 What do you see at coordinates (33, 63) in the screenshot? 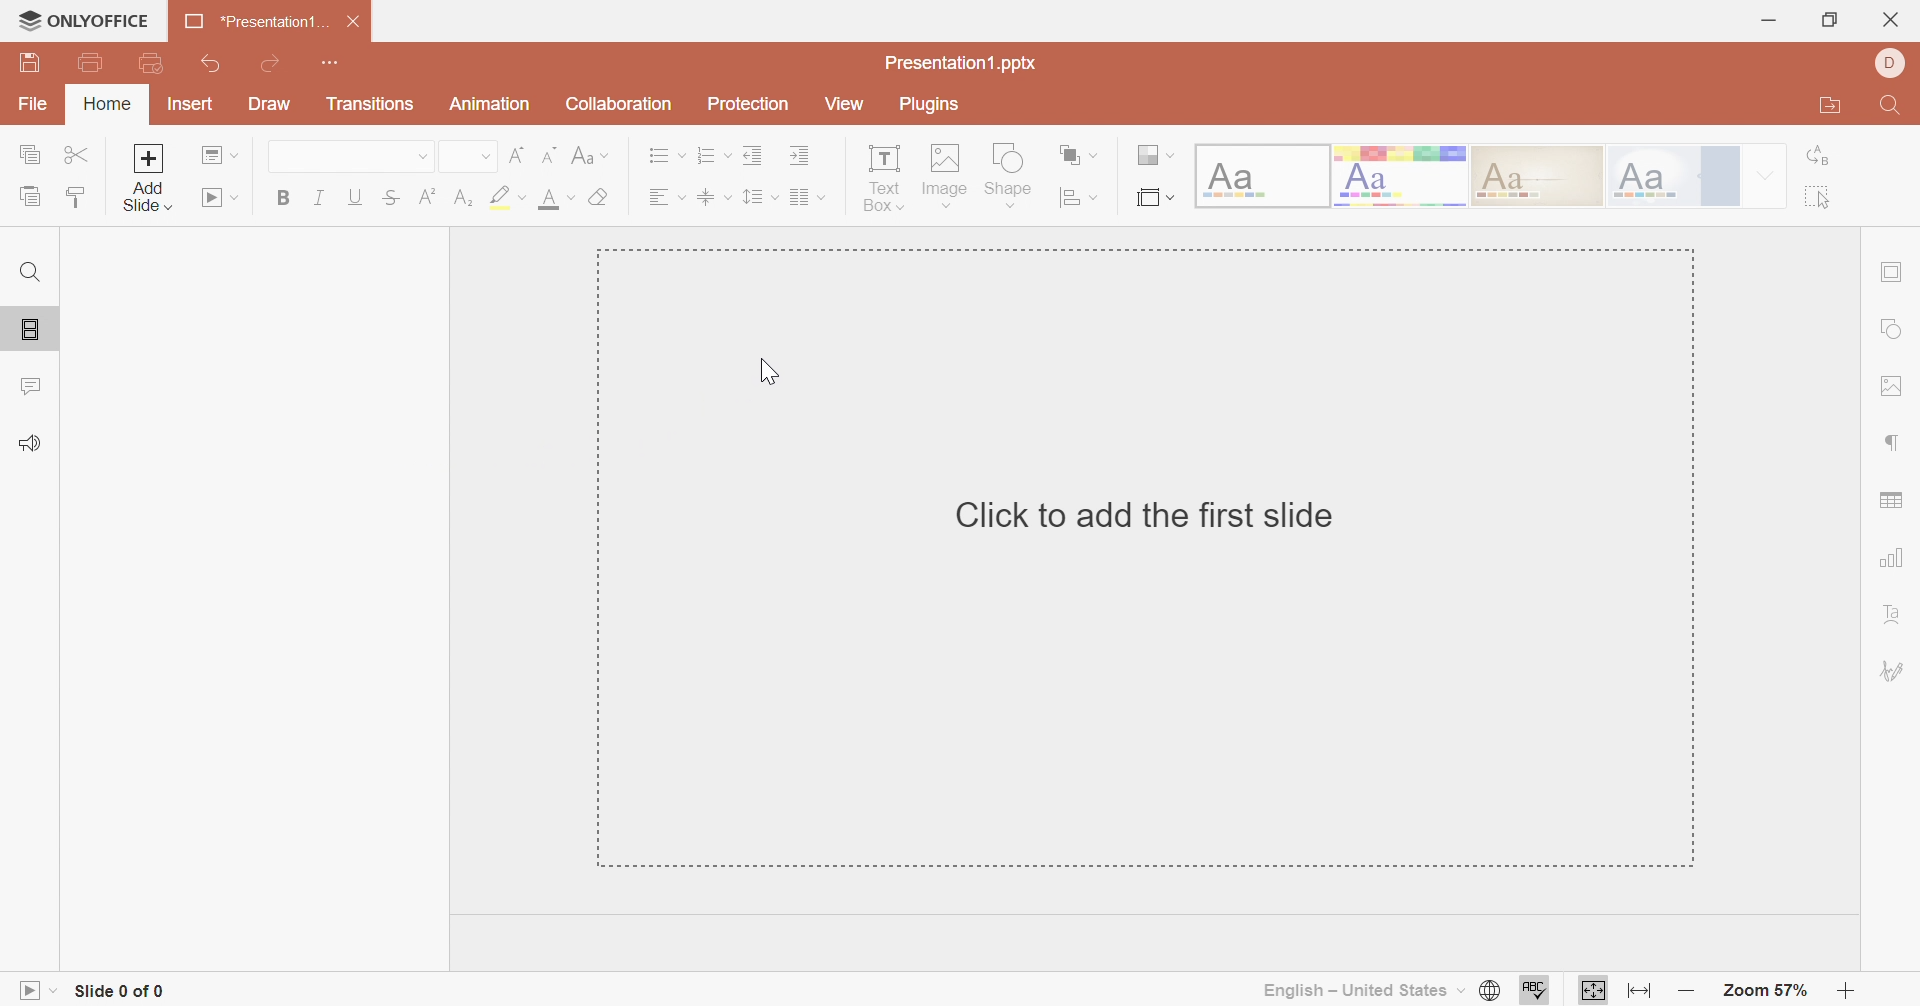
I see `Save` at bounding box center [33, 63].